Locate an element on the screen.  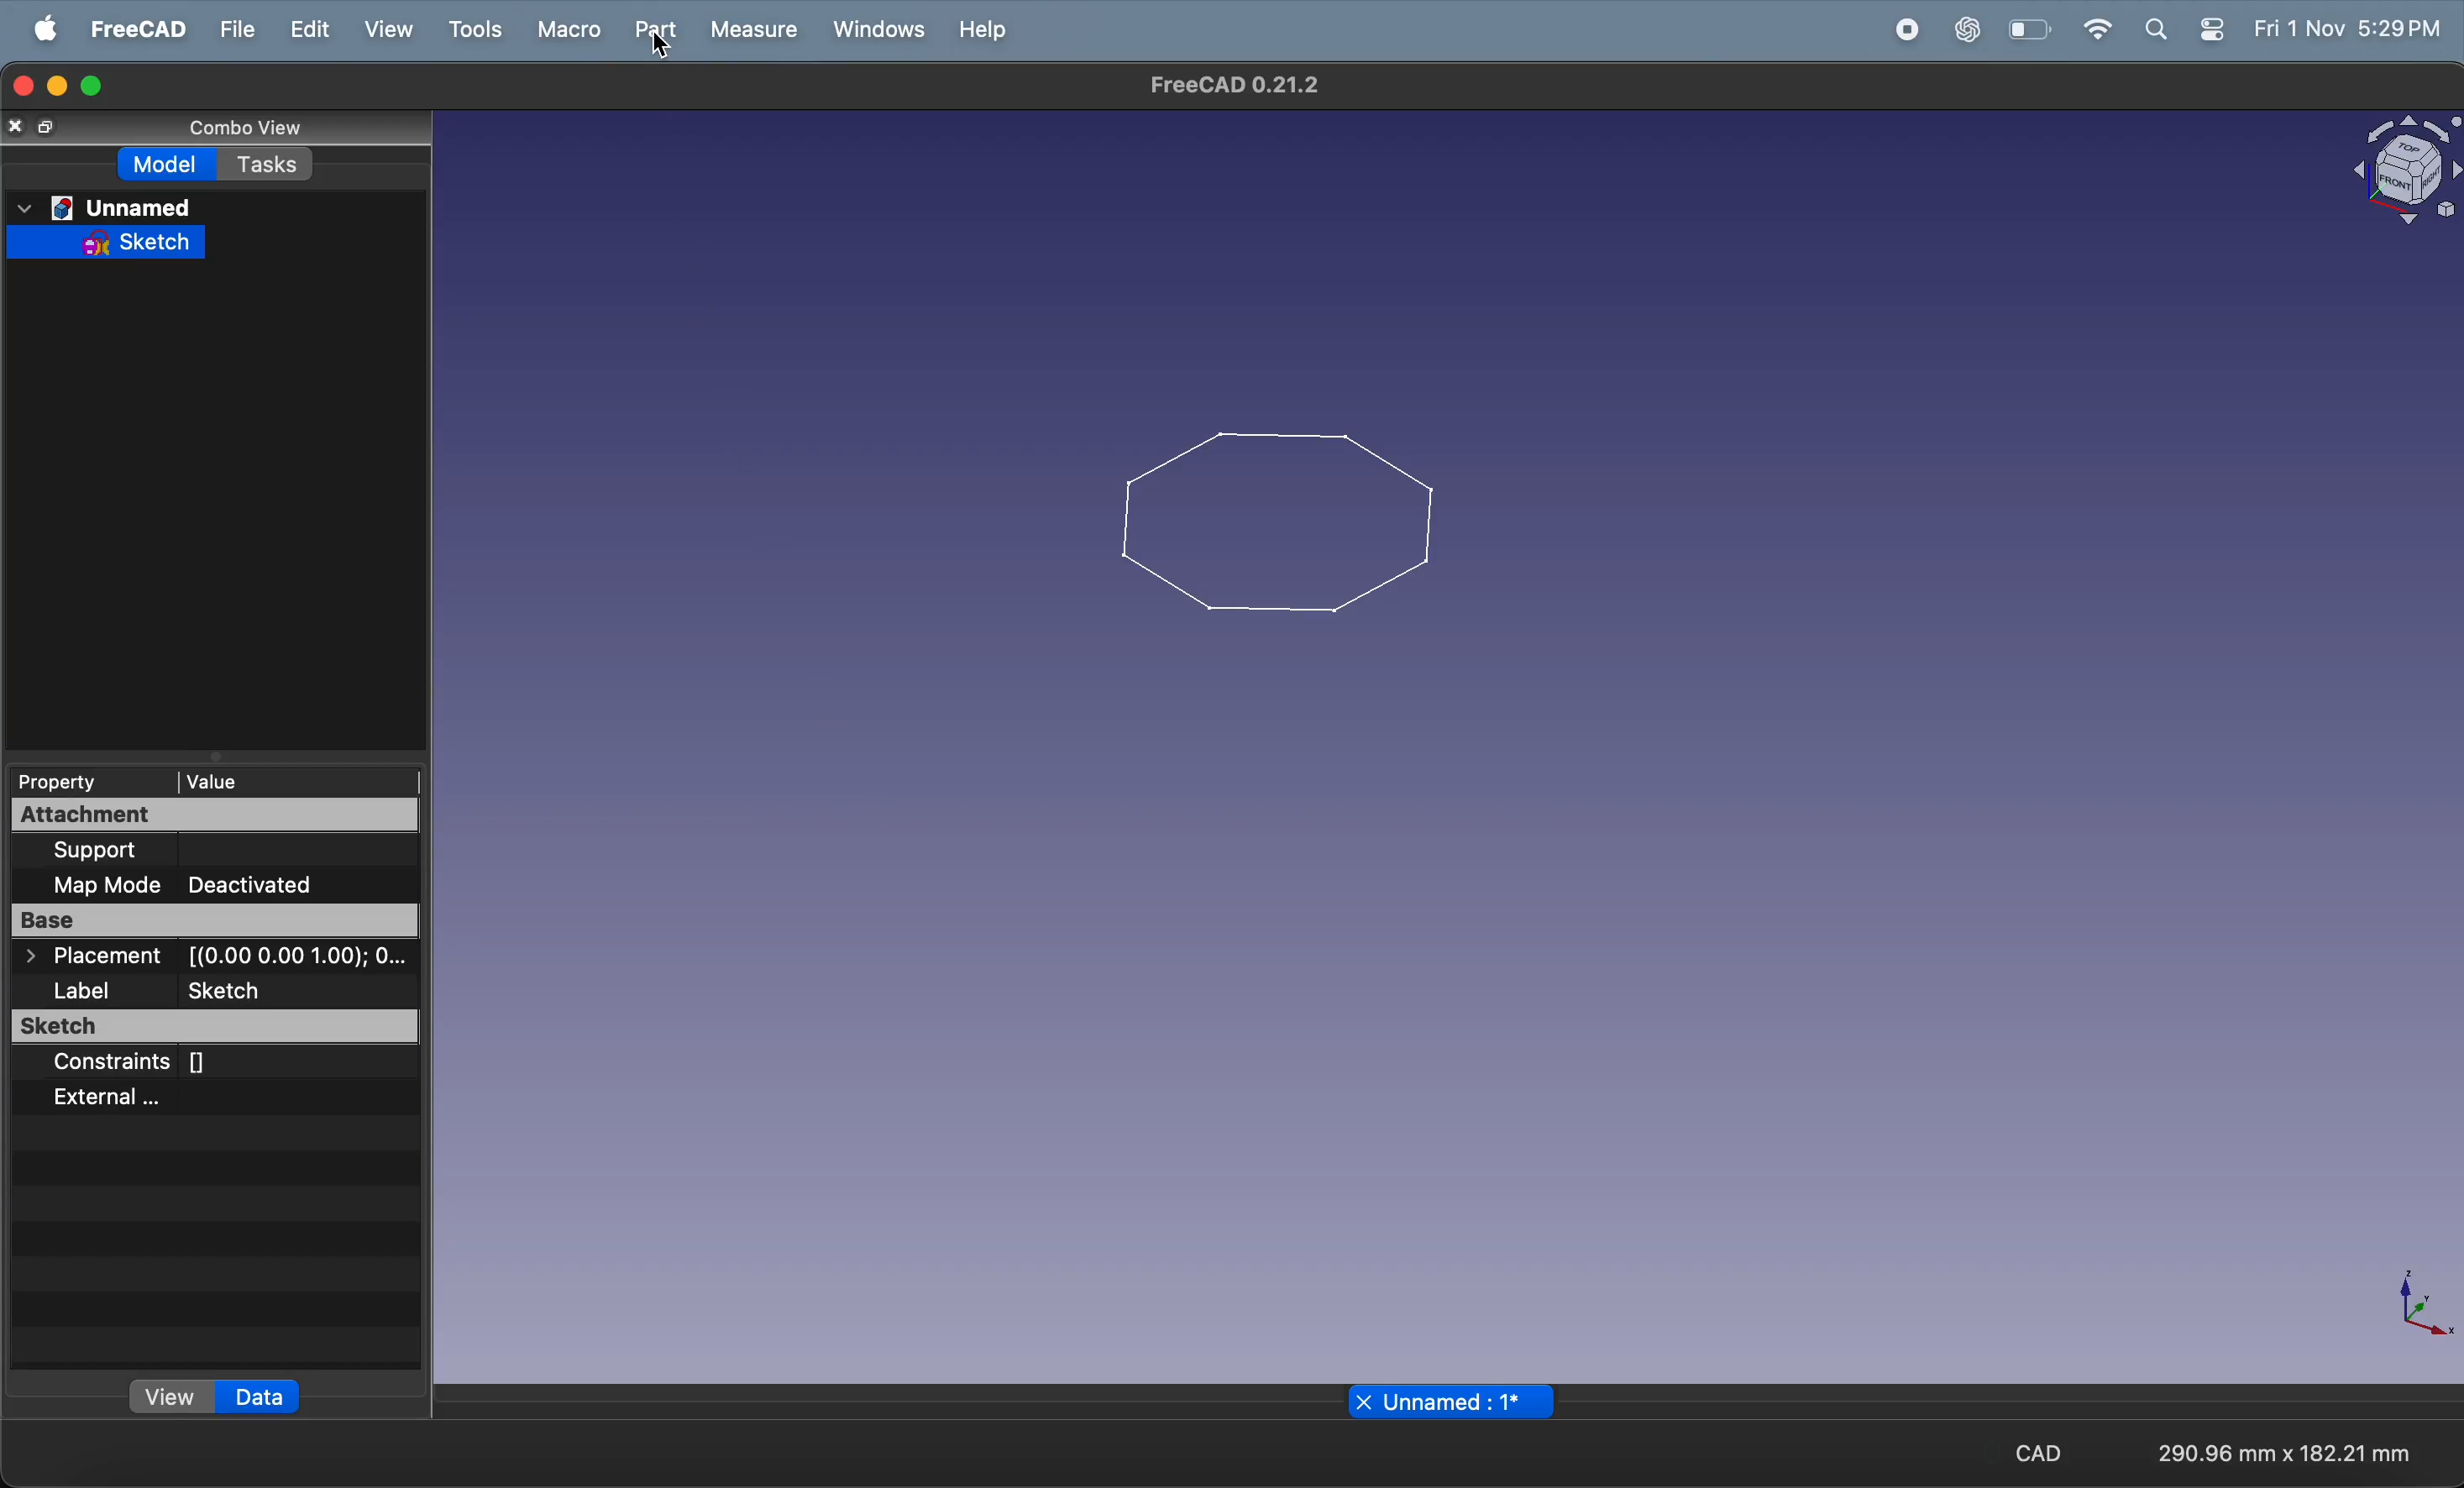
unnamed is located at coordinates (105, 202).